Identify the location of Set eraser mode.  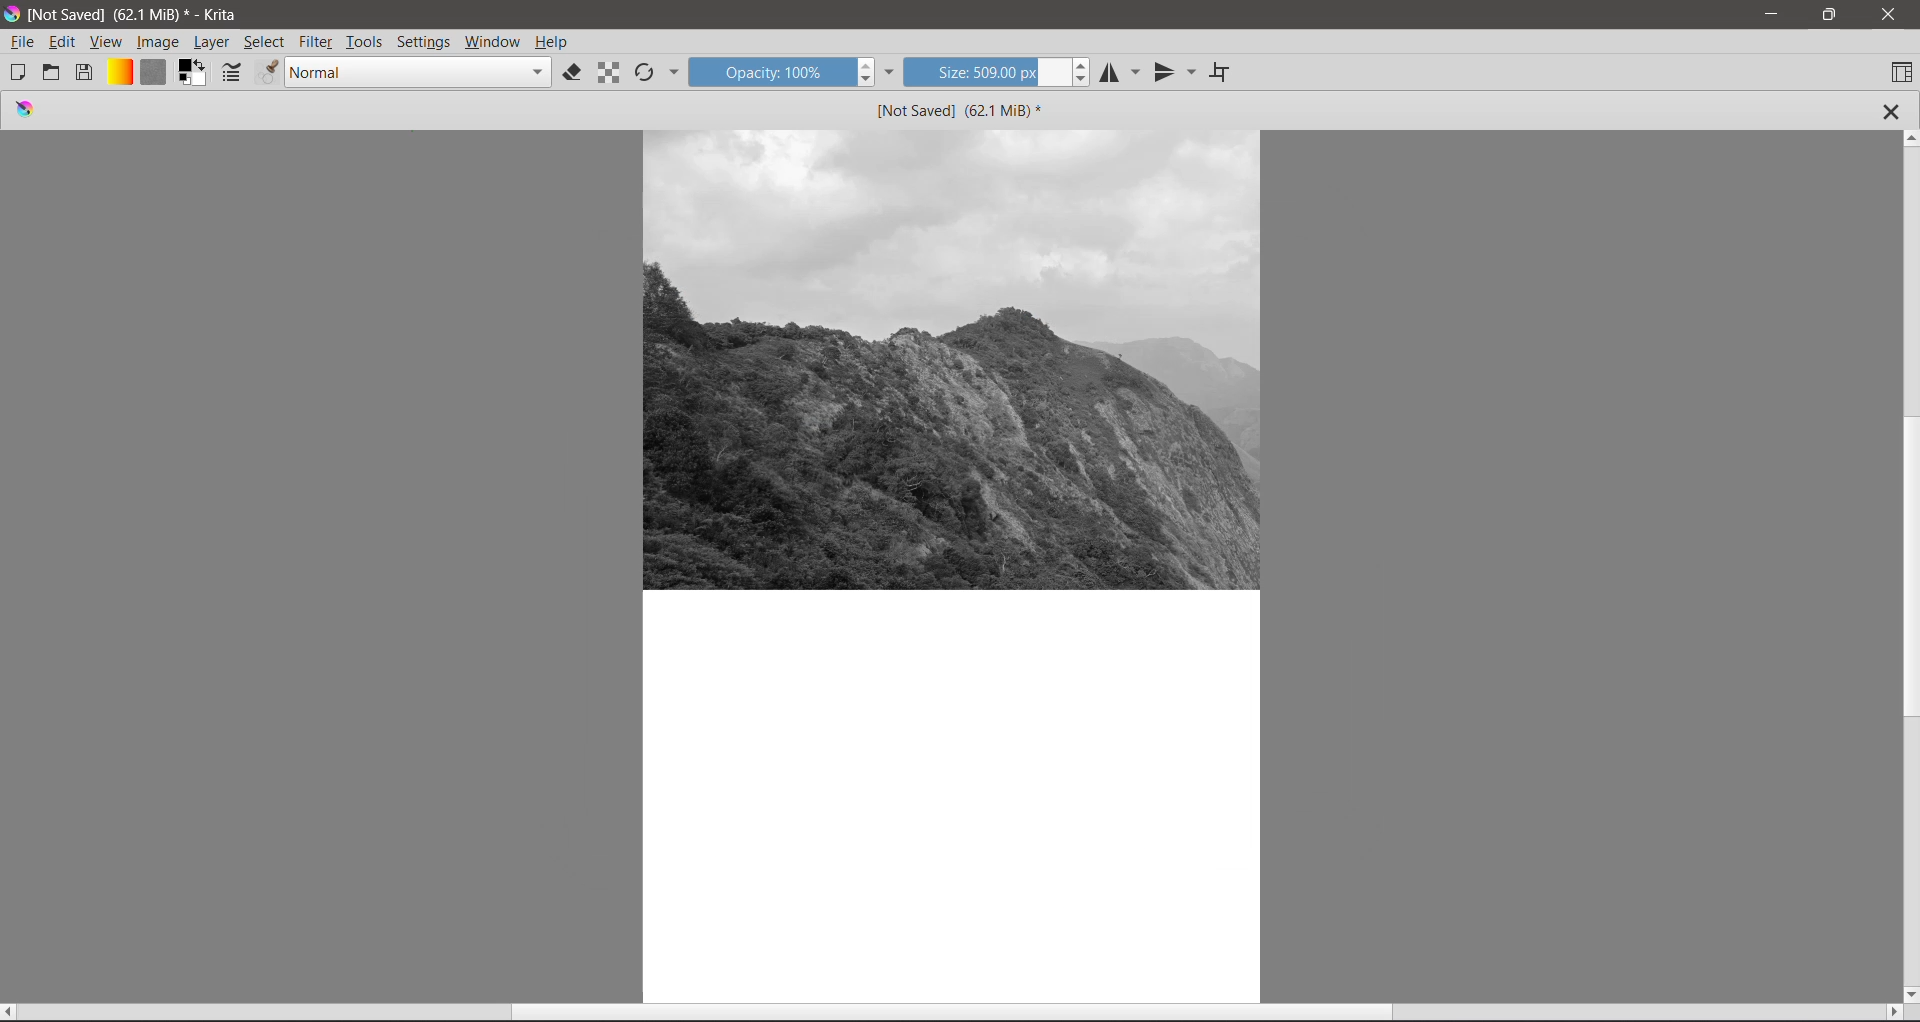
(572, 72).